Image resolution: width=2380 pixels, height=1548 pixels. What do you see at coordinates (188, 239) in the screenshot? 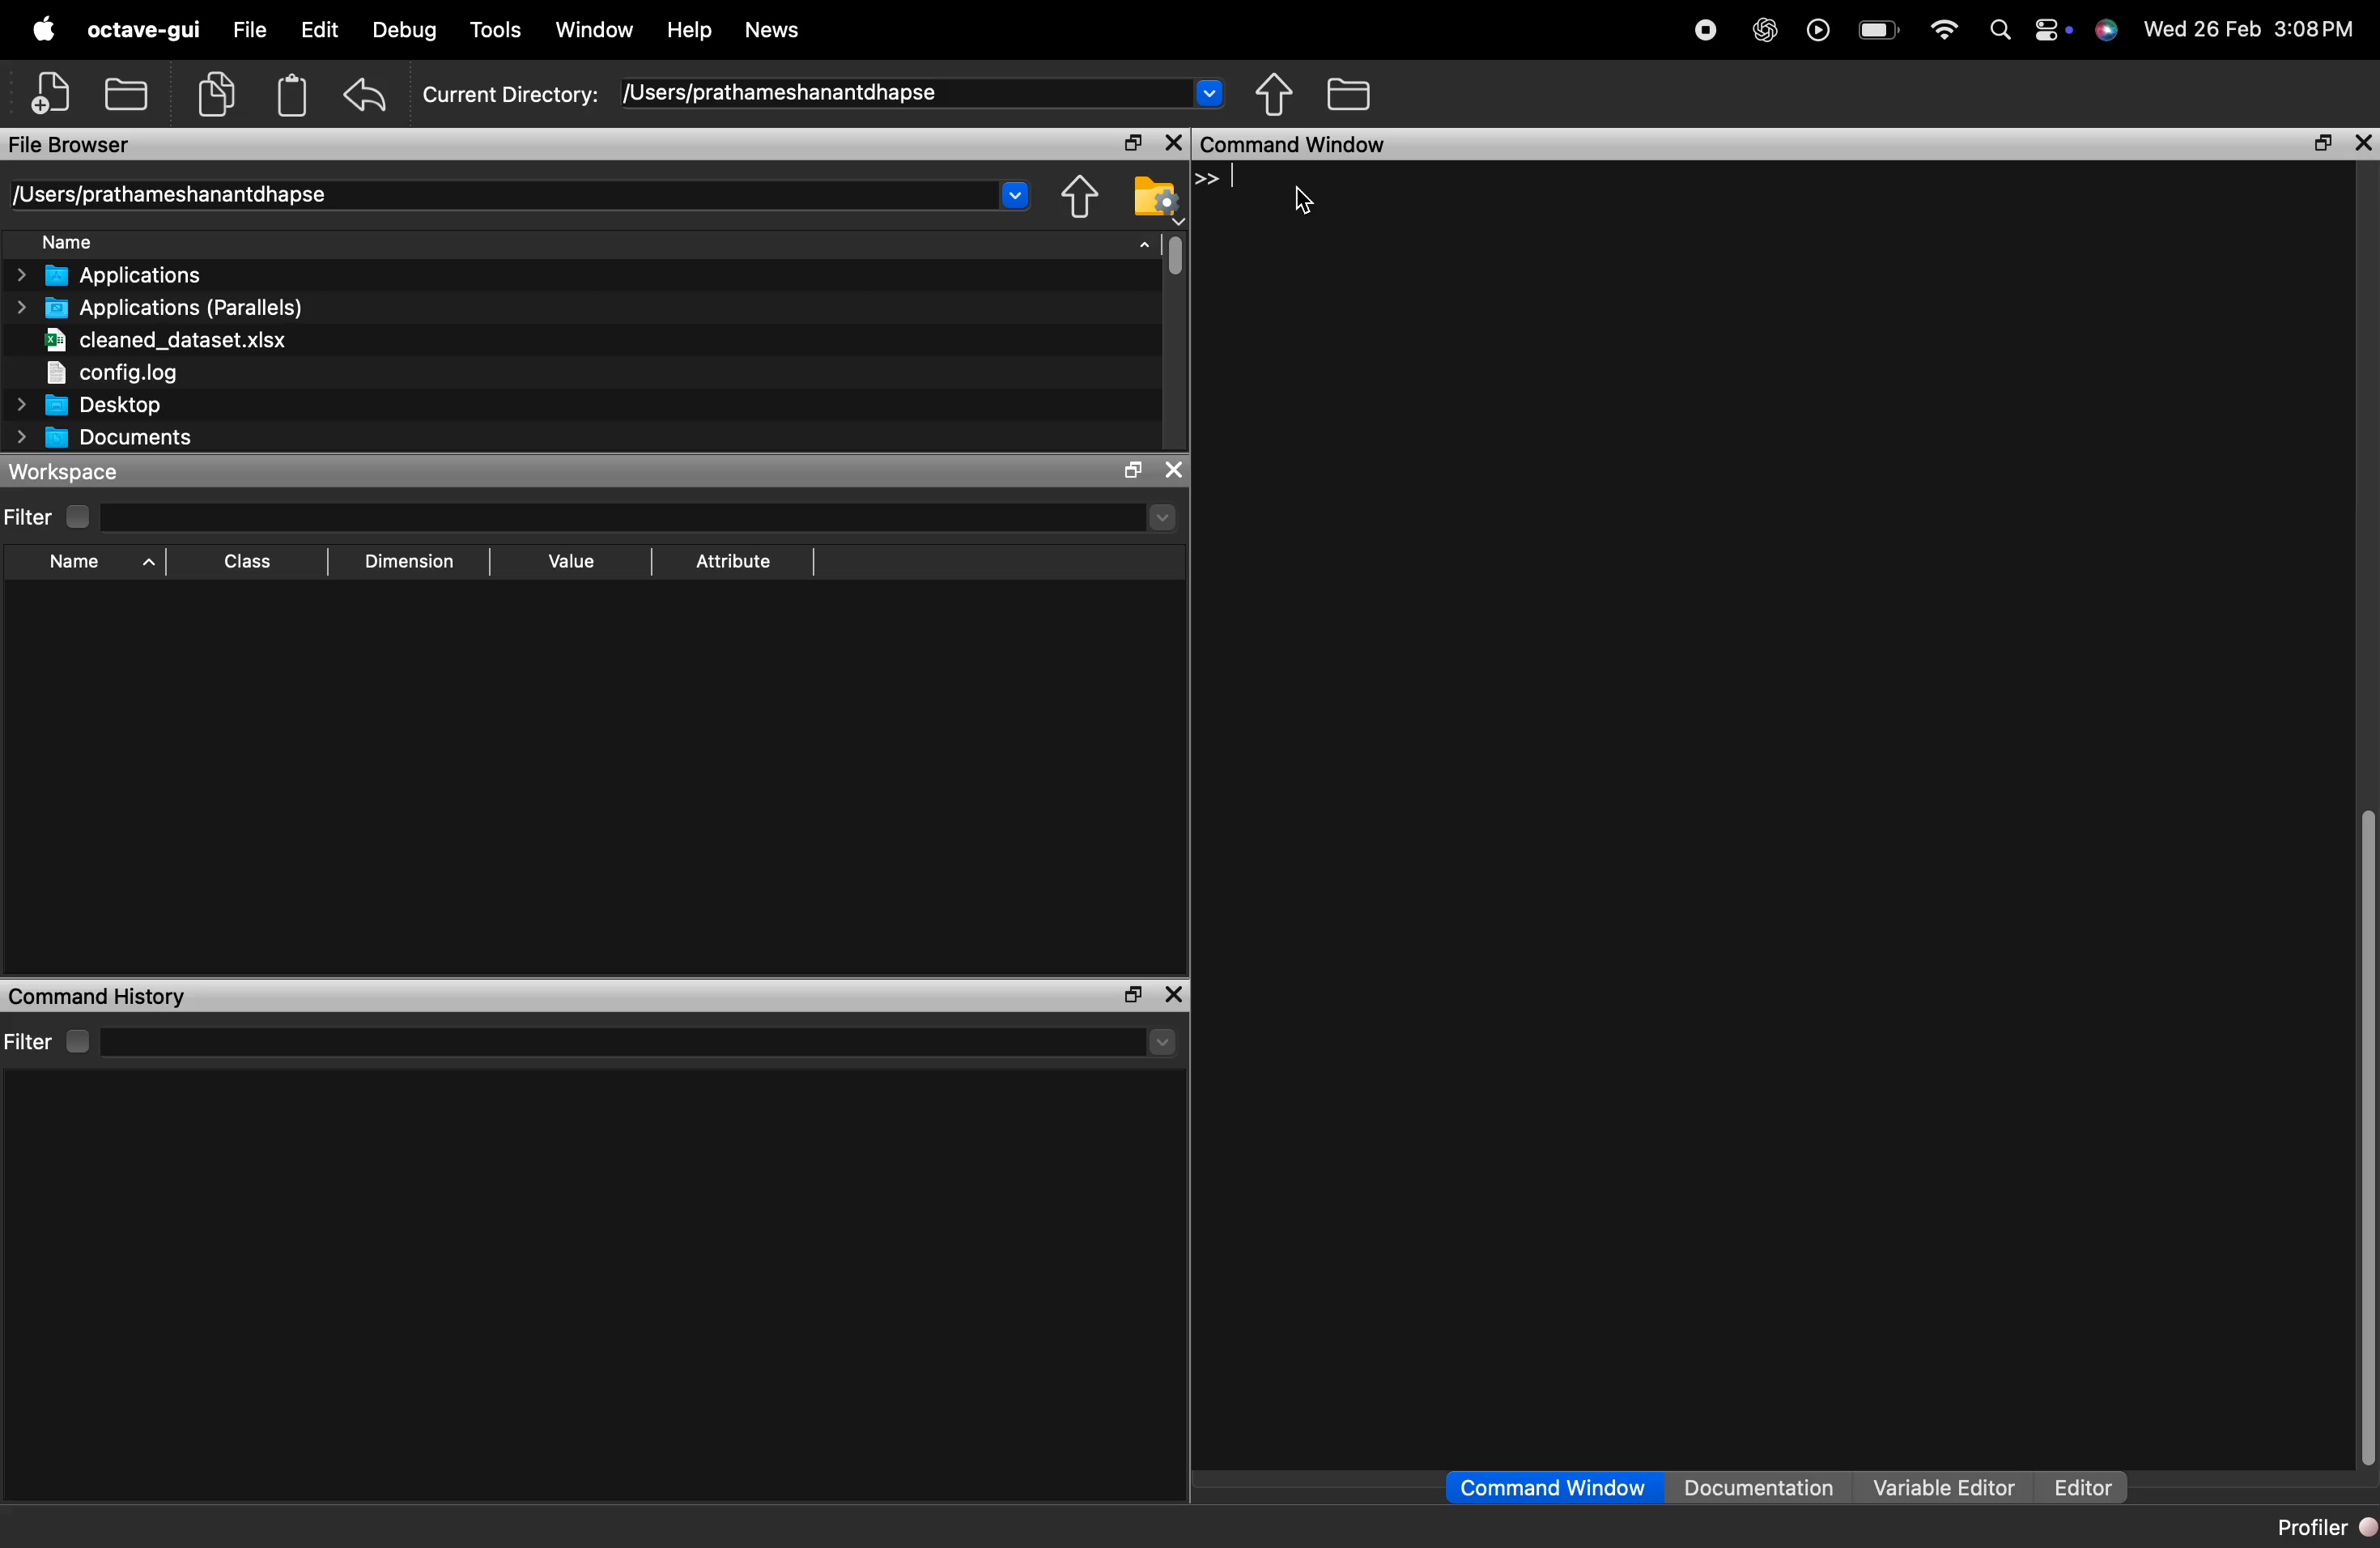
I see `Name` at bounding box center [188, 239].